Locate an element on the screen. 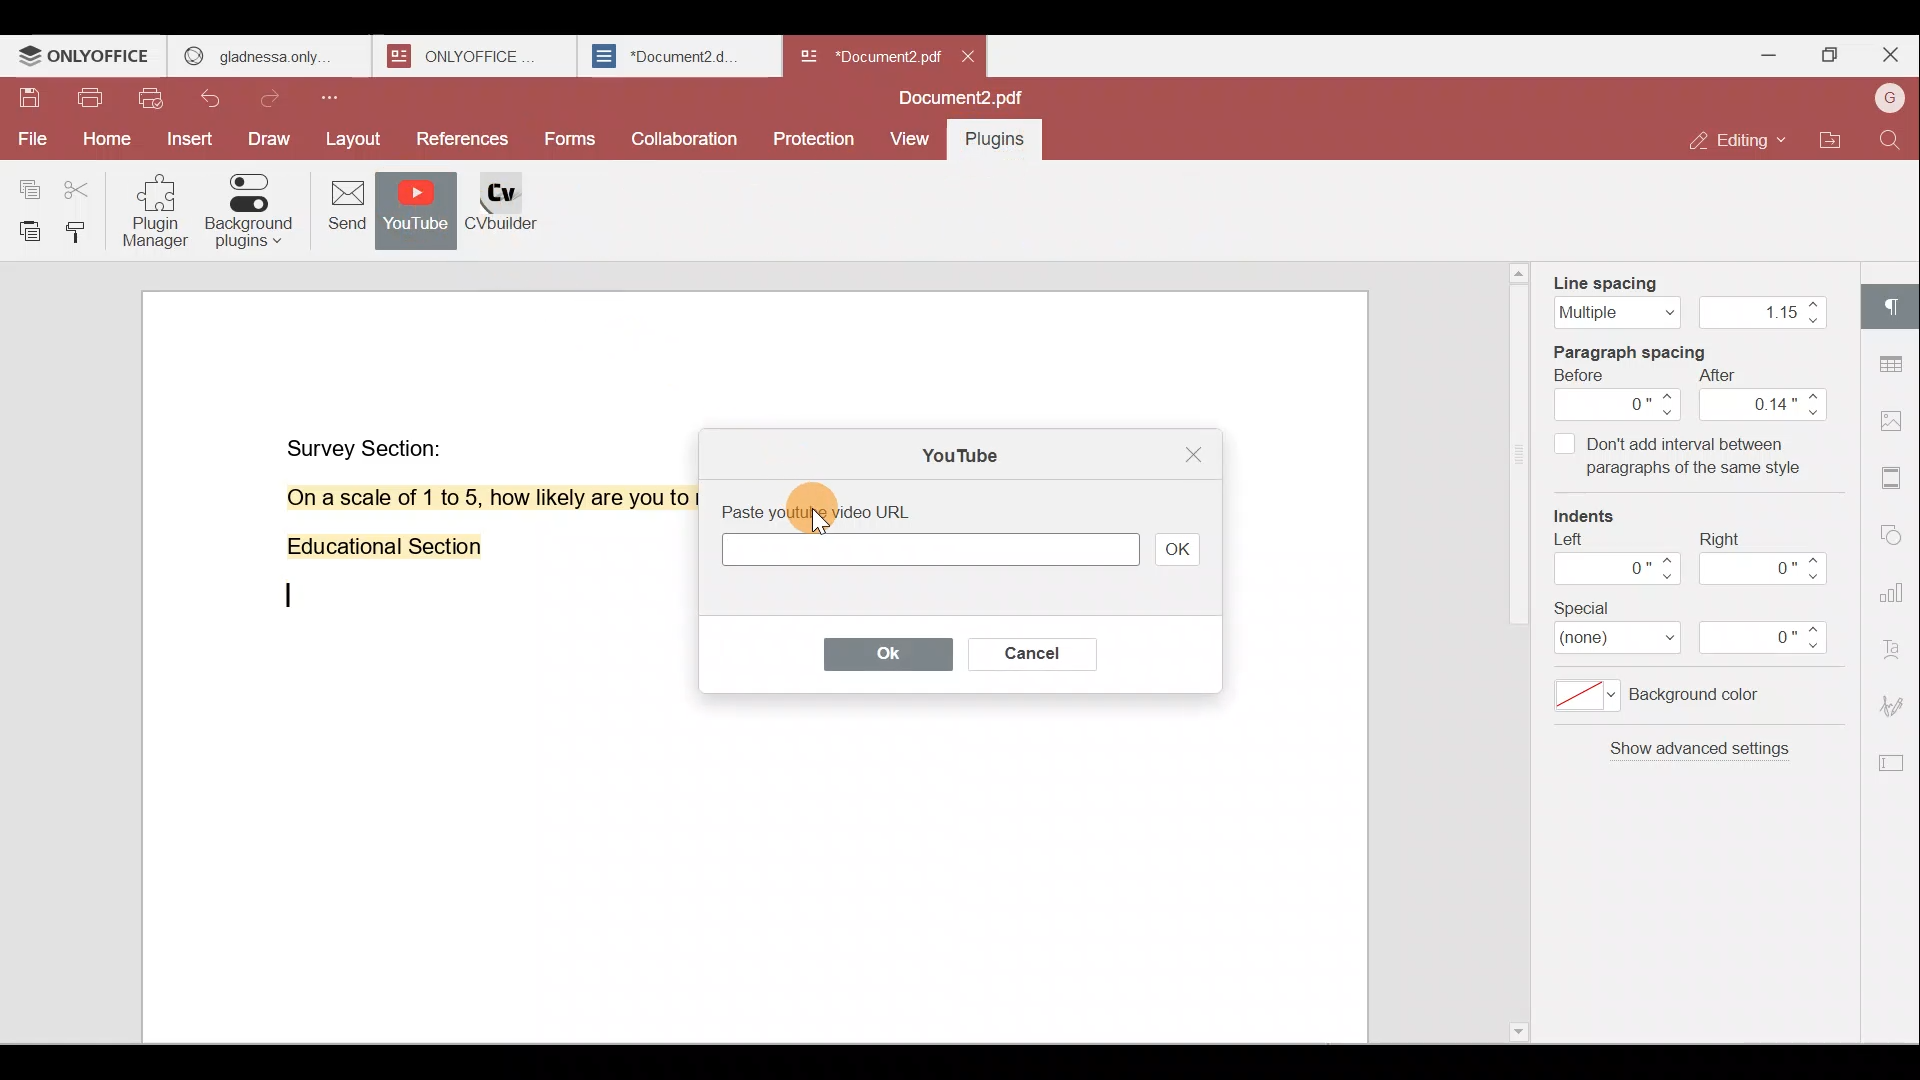  Minimize is located at coordinates (1763, 53).